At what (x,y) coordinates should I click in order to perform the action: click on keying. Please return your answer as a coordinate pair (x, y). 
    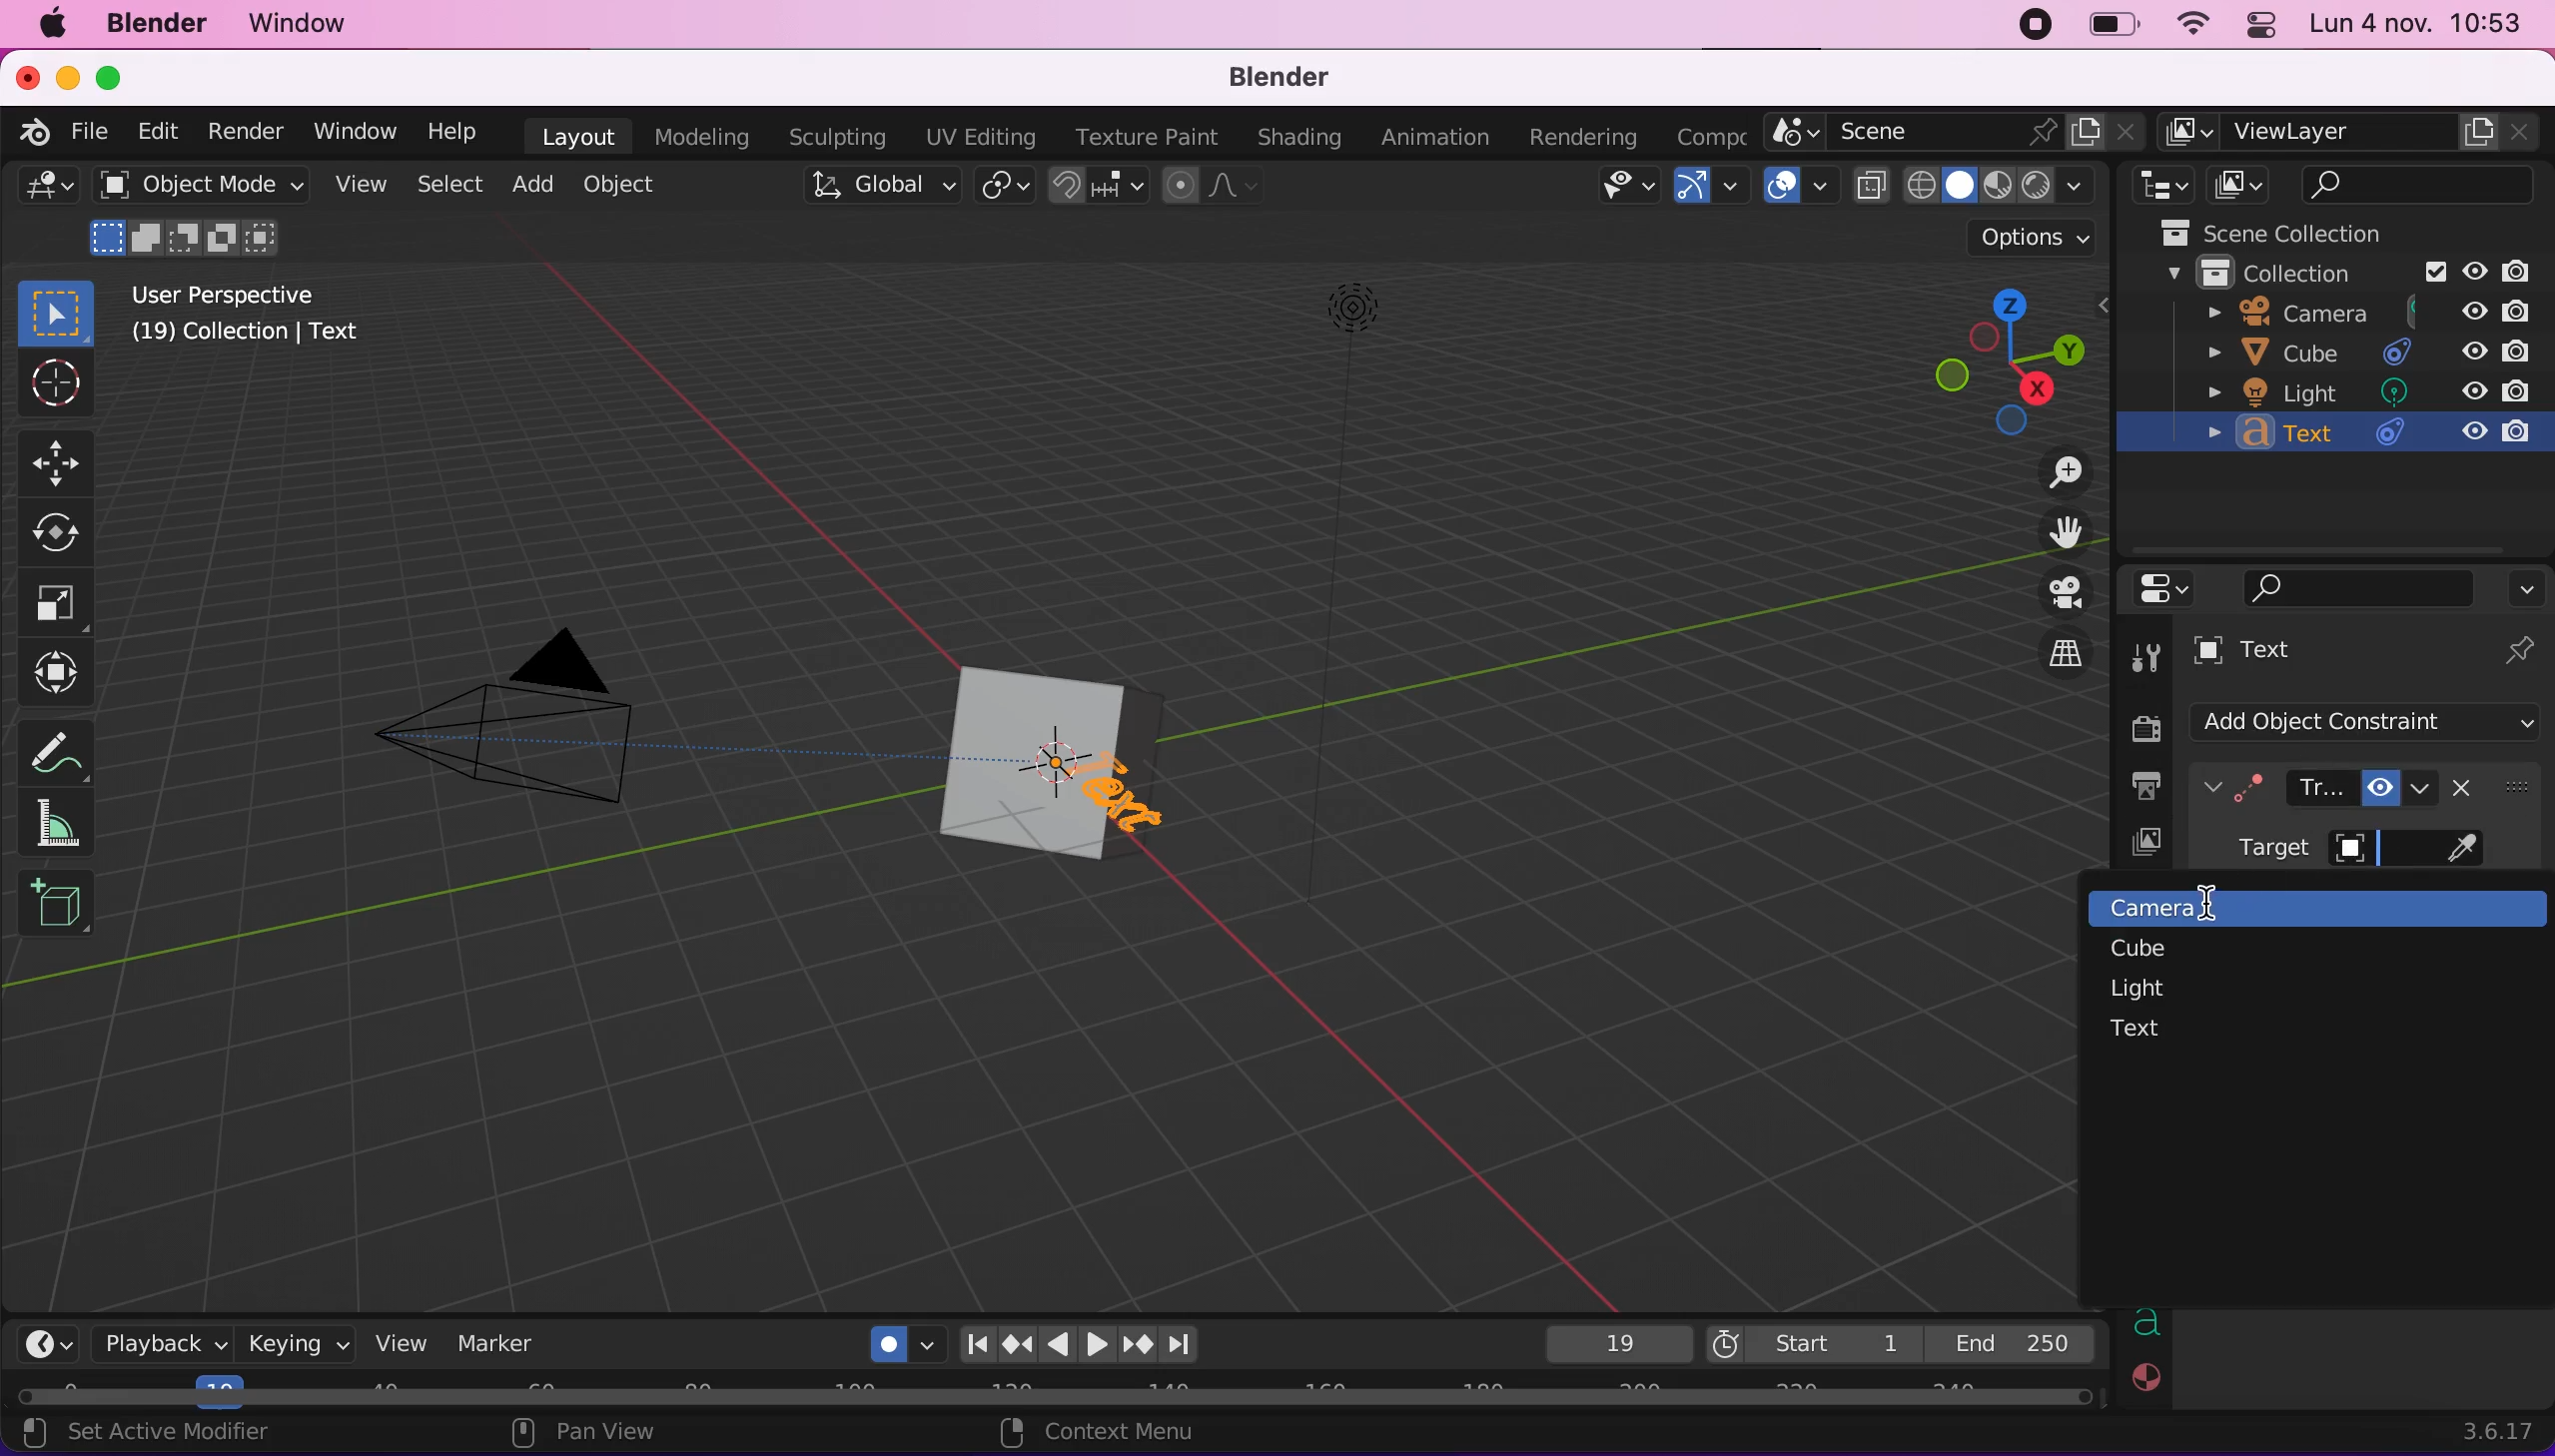
    Looking at the image, I should click on (297, 1344).